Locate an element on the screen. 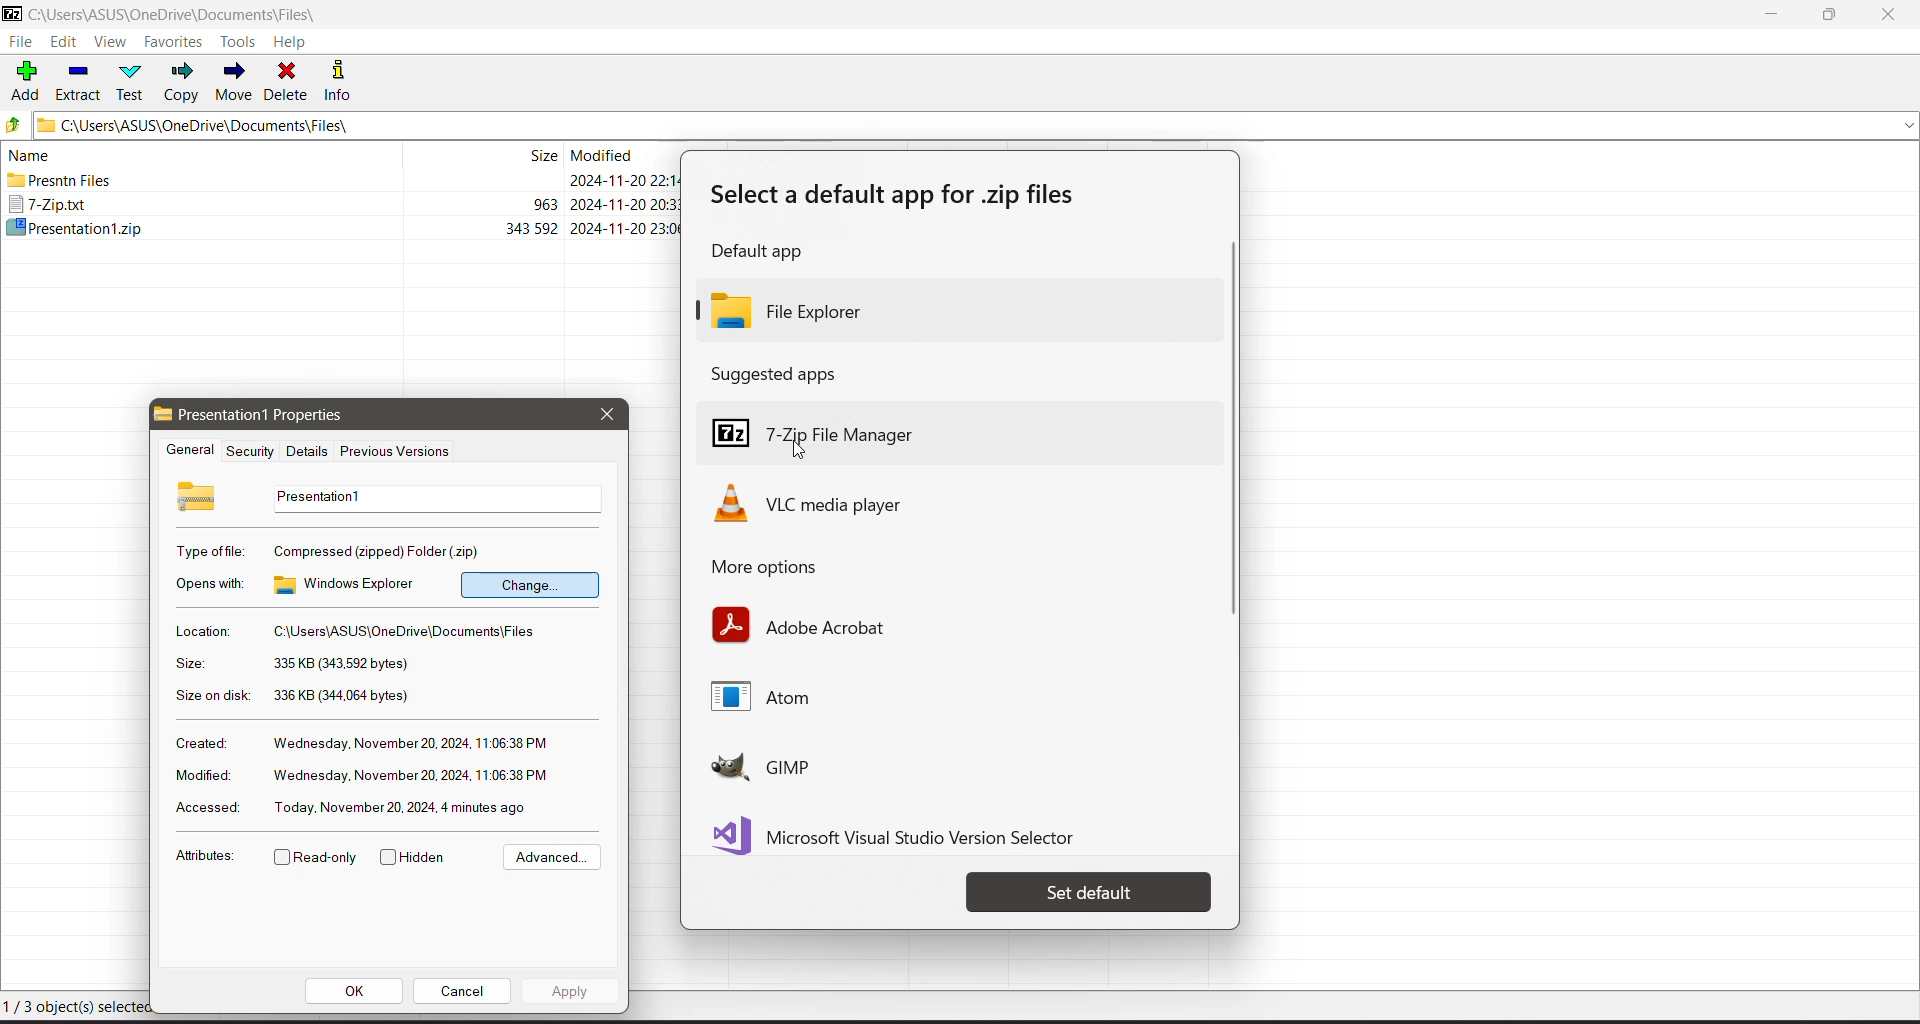 The width and height of the screenshot is (1920, 1024). More Options is located at coordinates (788, 568).